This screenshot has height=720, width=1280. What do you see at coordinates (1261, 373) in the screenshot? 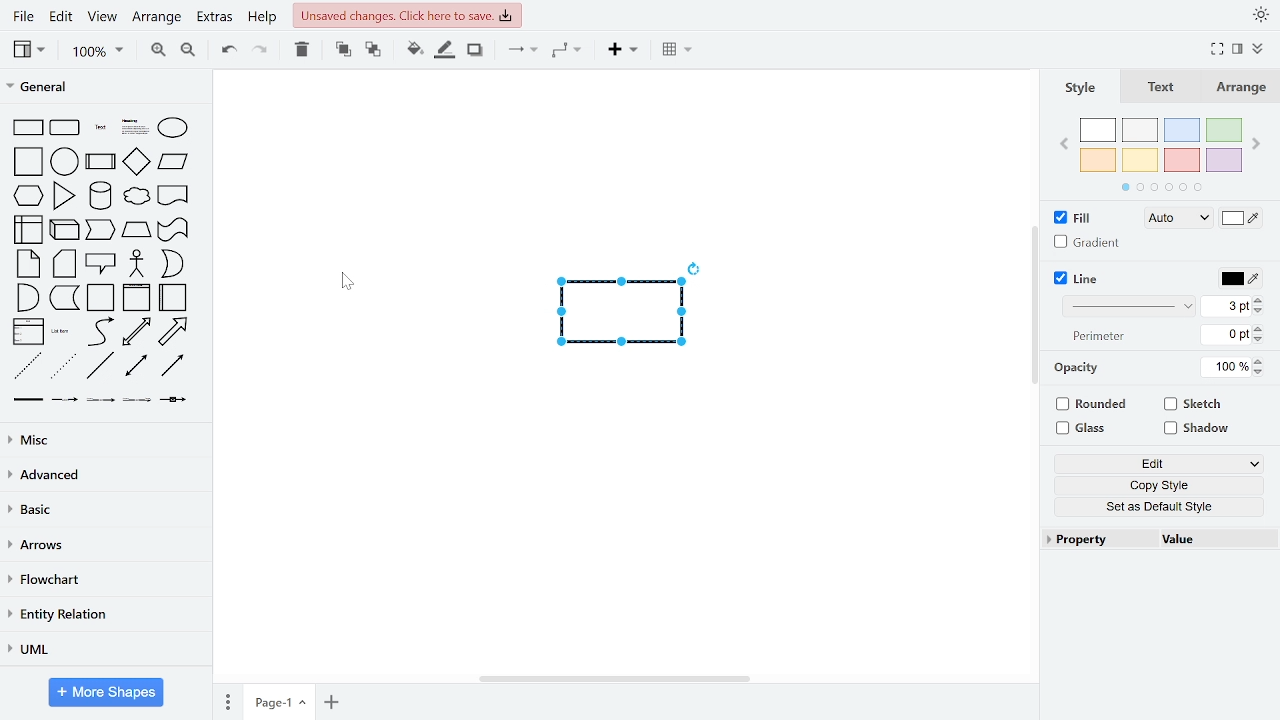
I see `decrease opacity` at bounding box center [1261, 373].